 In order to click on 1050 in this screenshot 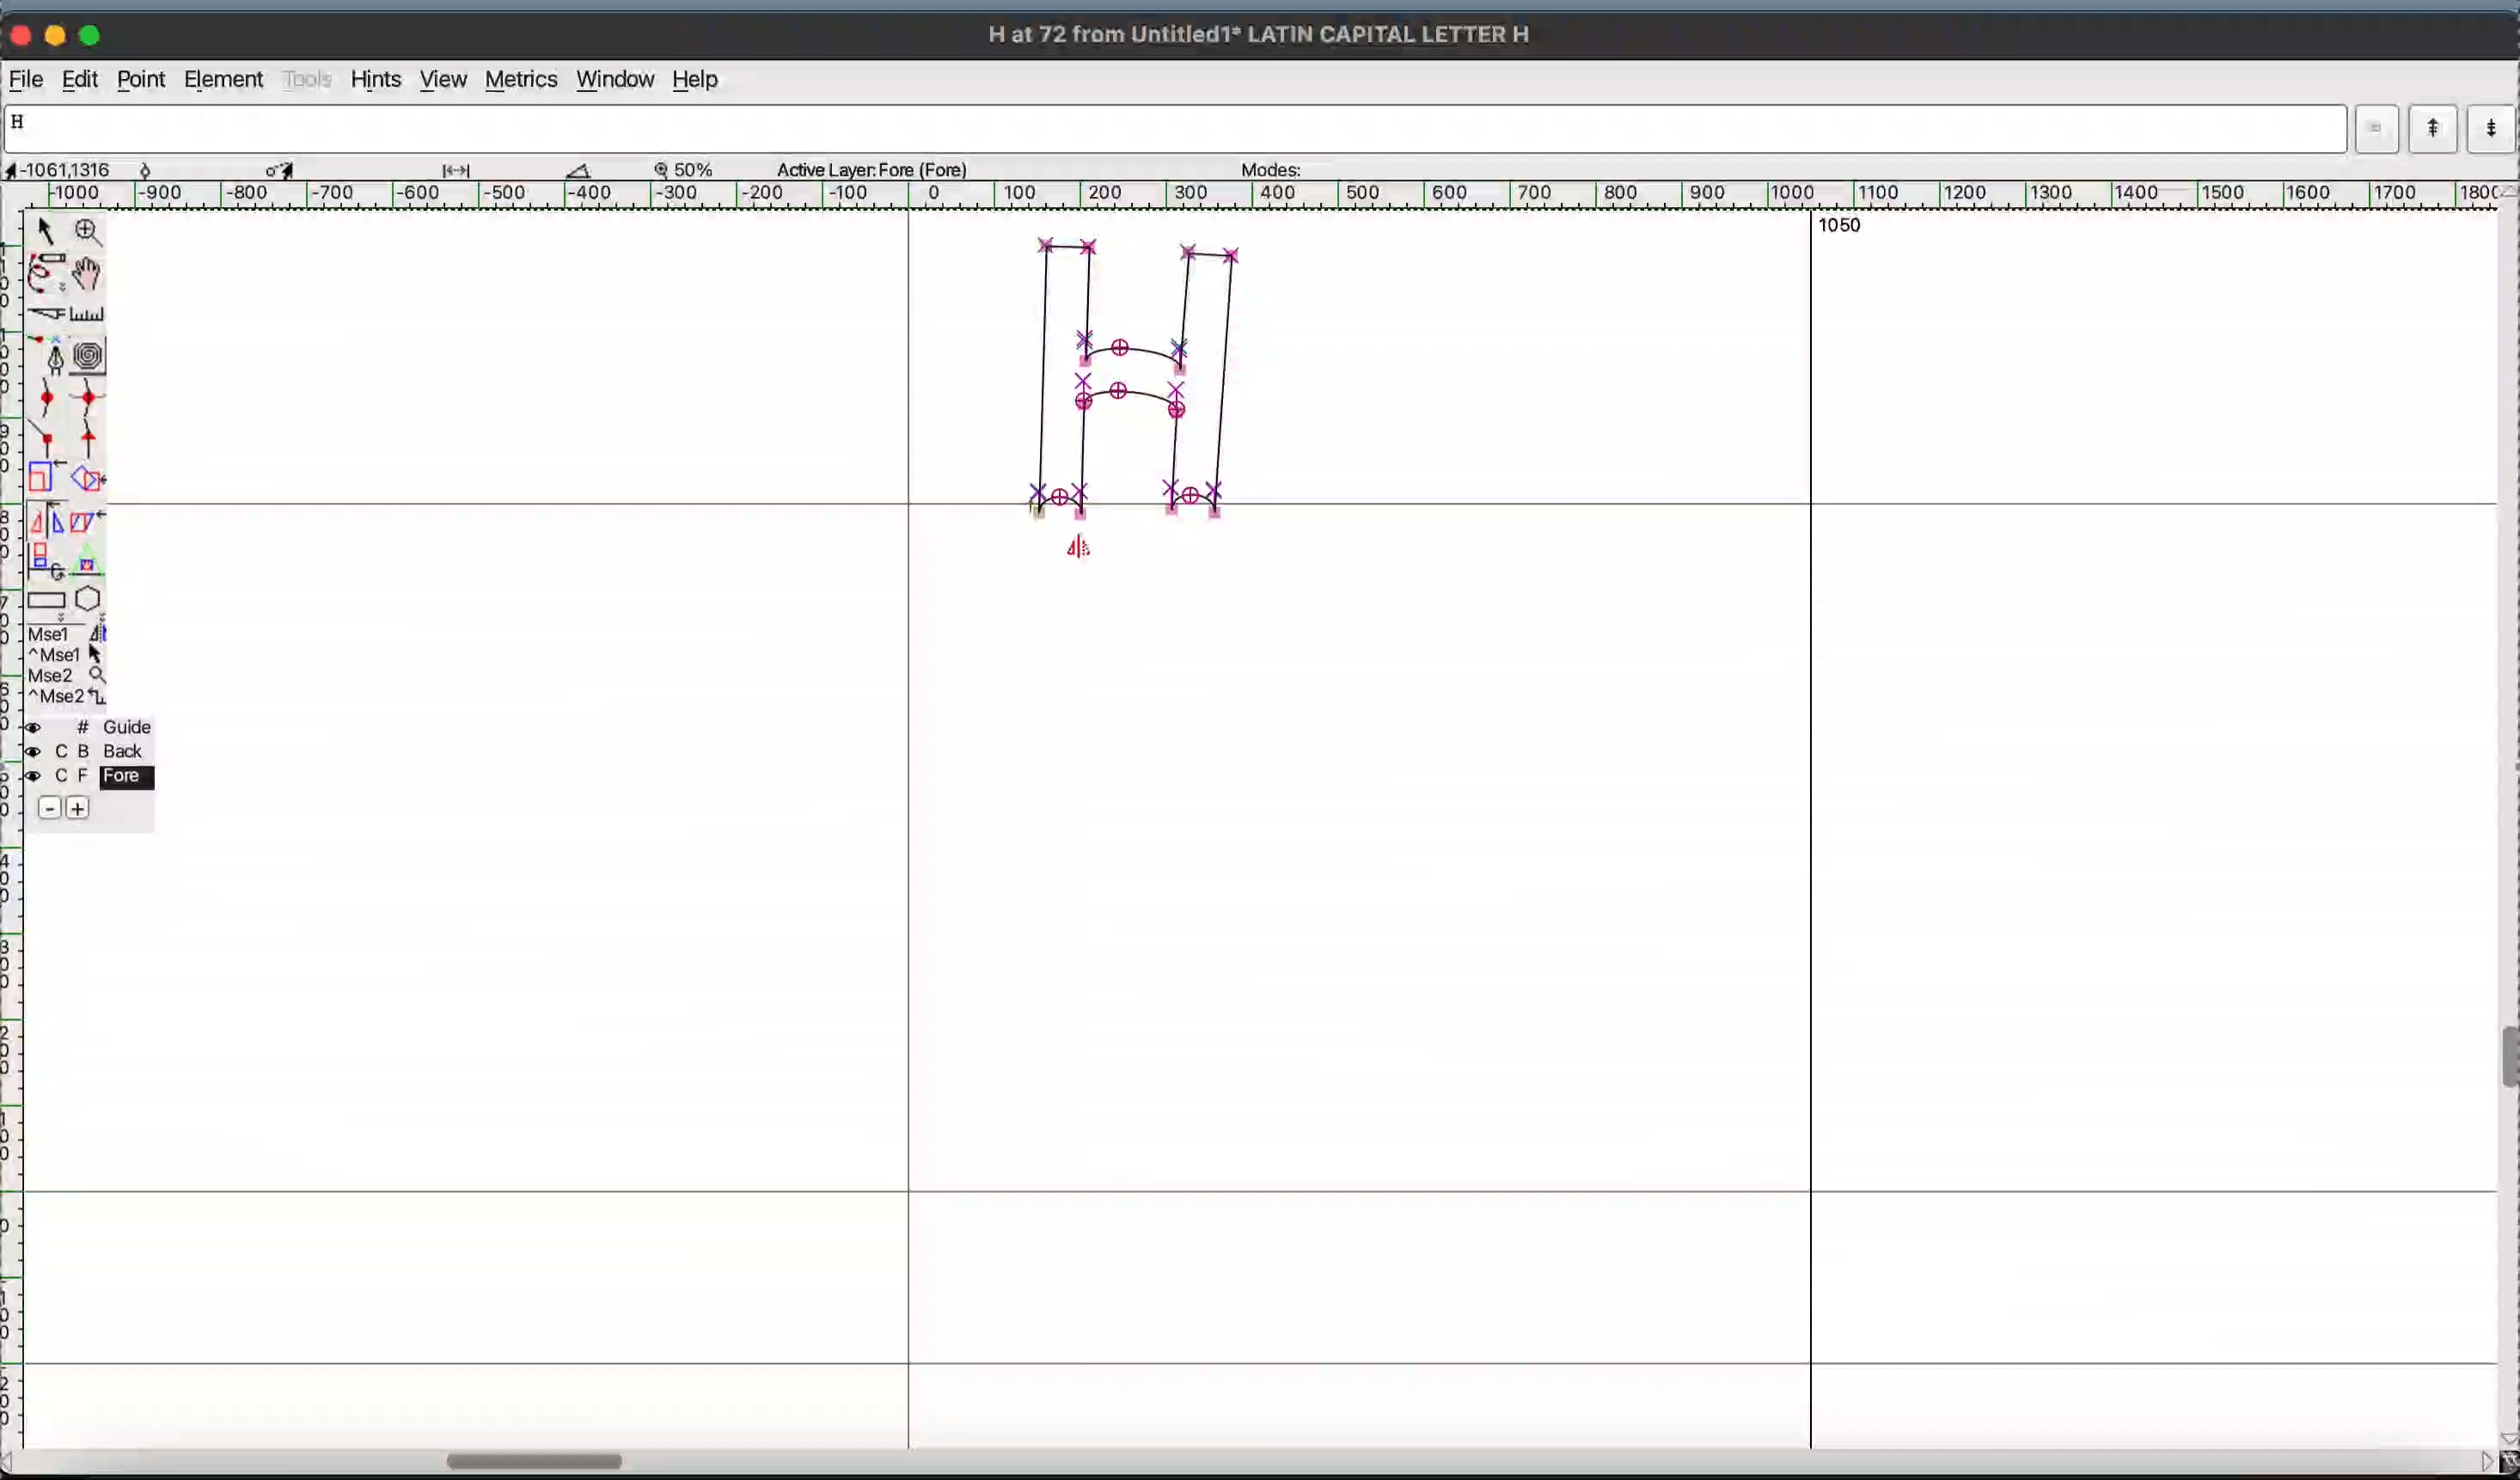, I will do `click(1836, 229)`.